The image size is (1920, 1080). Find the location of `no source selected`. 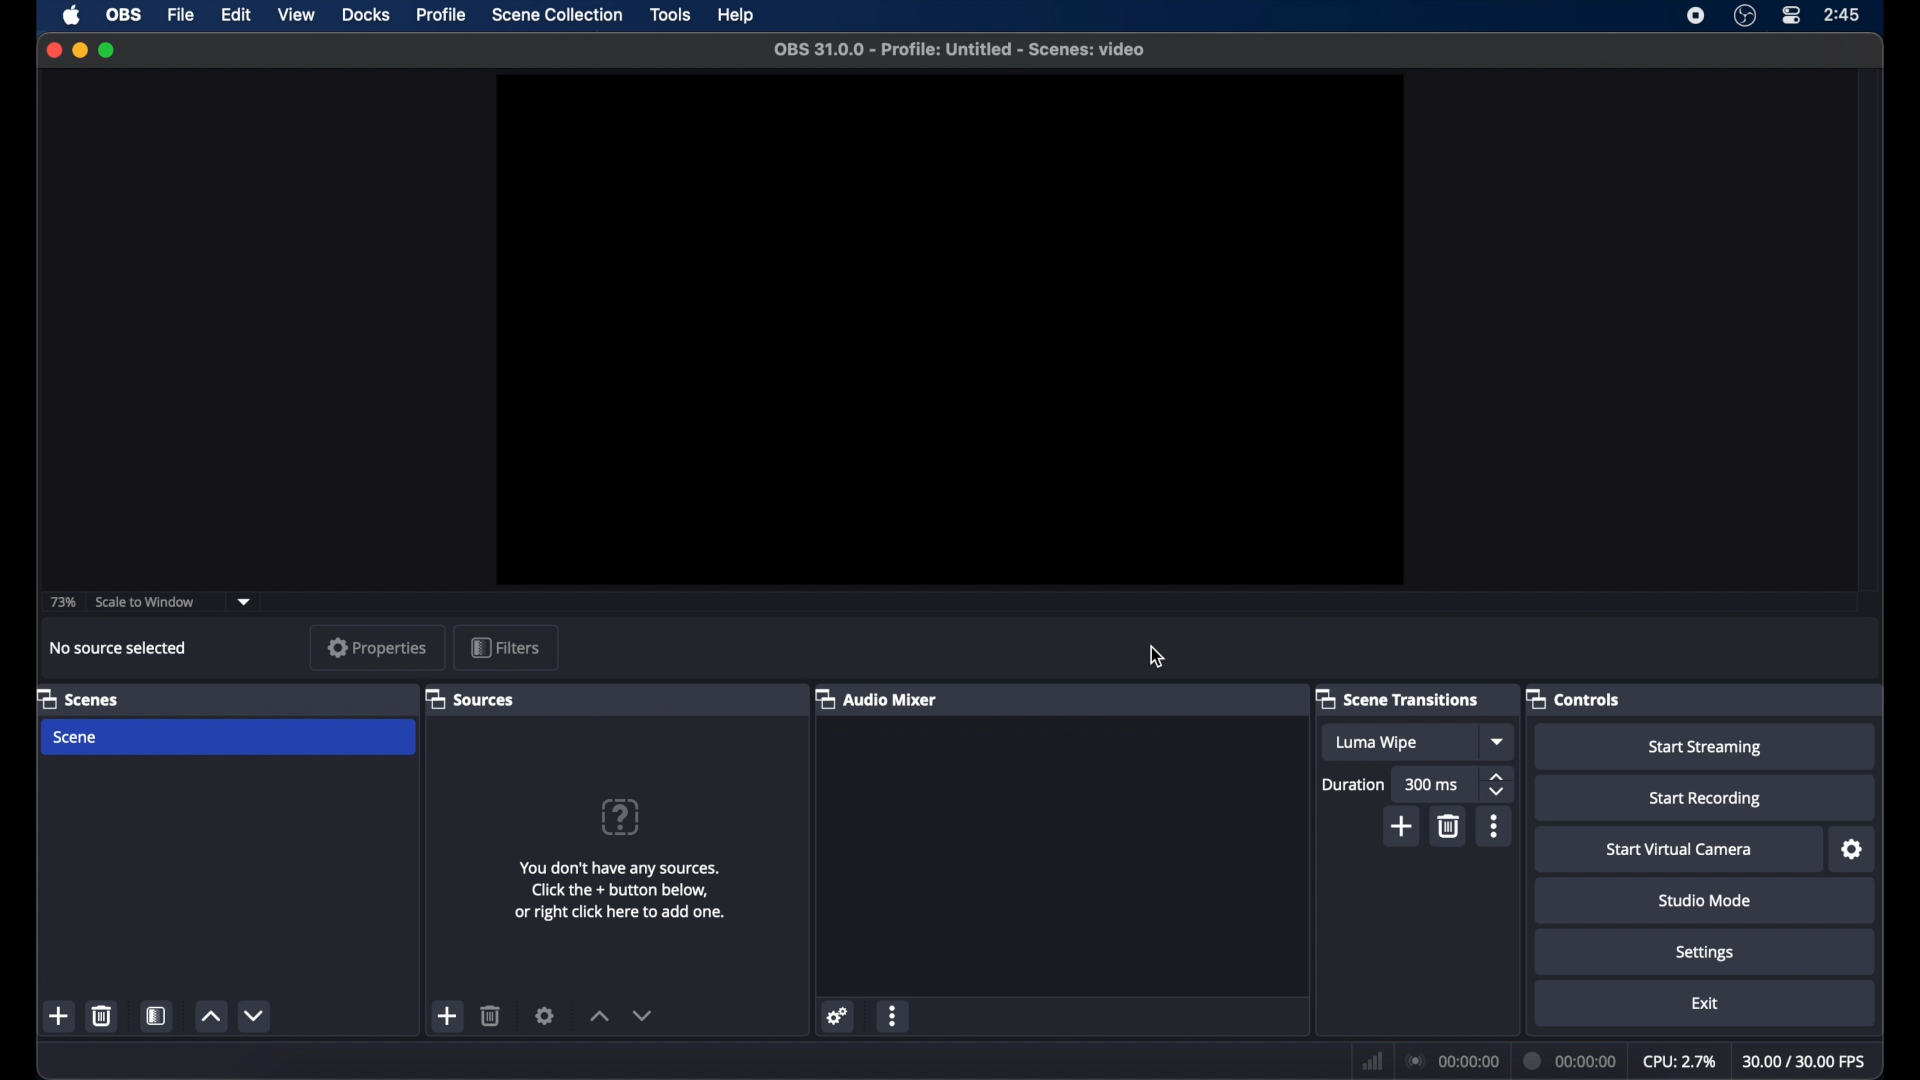

no source selected is located at coordinates (119, 647).